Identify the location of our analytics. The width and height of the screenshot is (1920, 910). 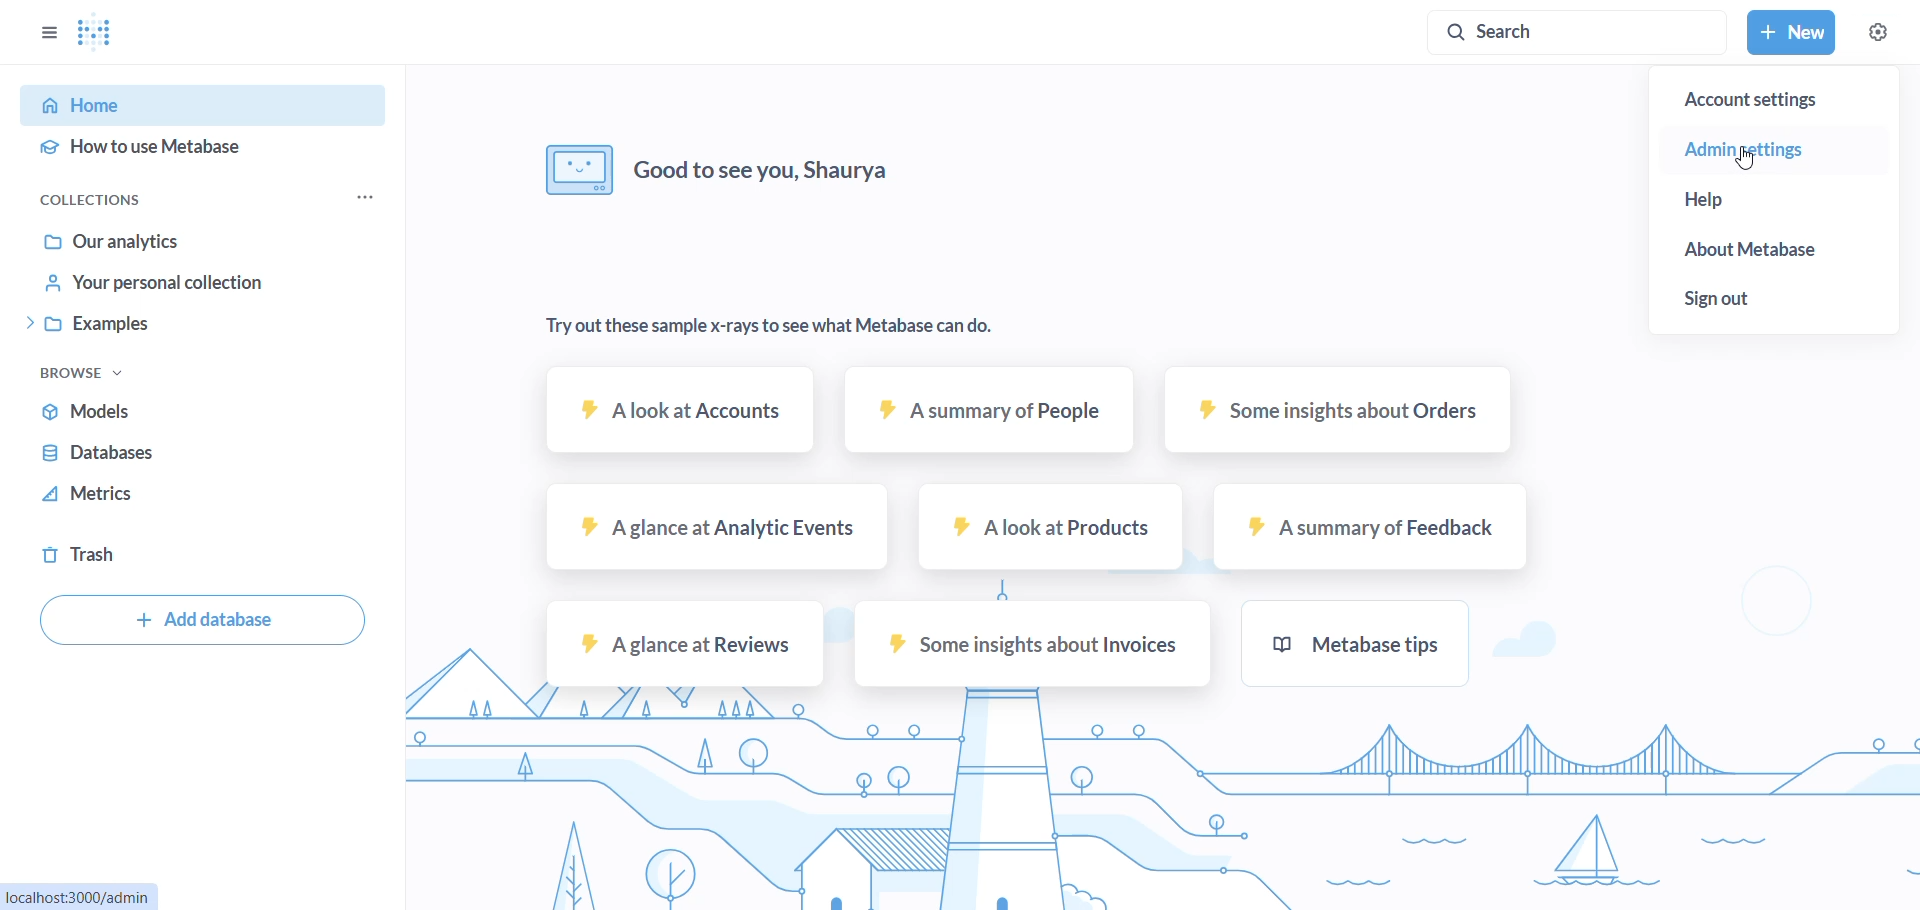
(152, 242).